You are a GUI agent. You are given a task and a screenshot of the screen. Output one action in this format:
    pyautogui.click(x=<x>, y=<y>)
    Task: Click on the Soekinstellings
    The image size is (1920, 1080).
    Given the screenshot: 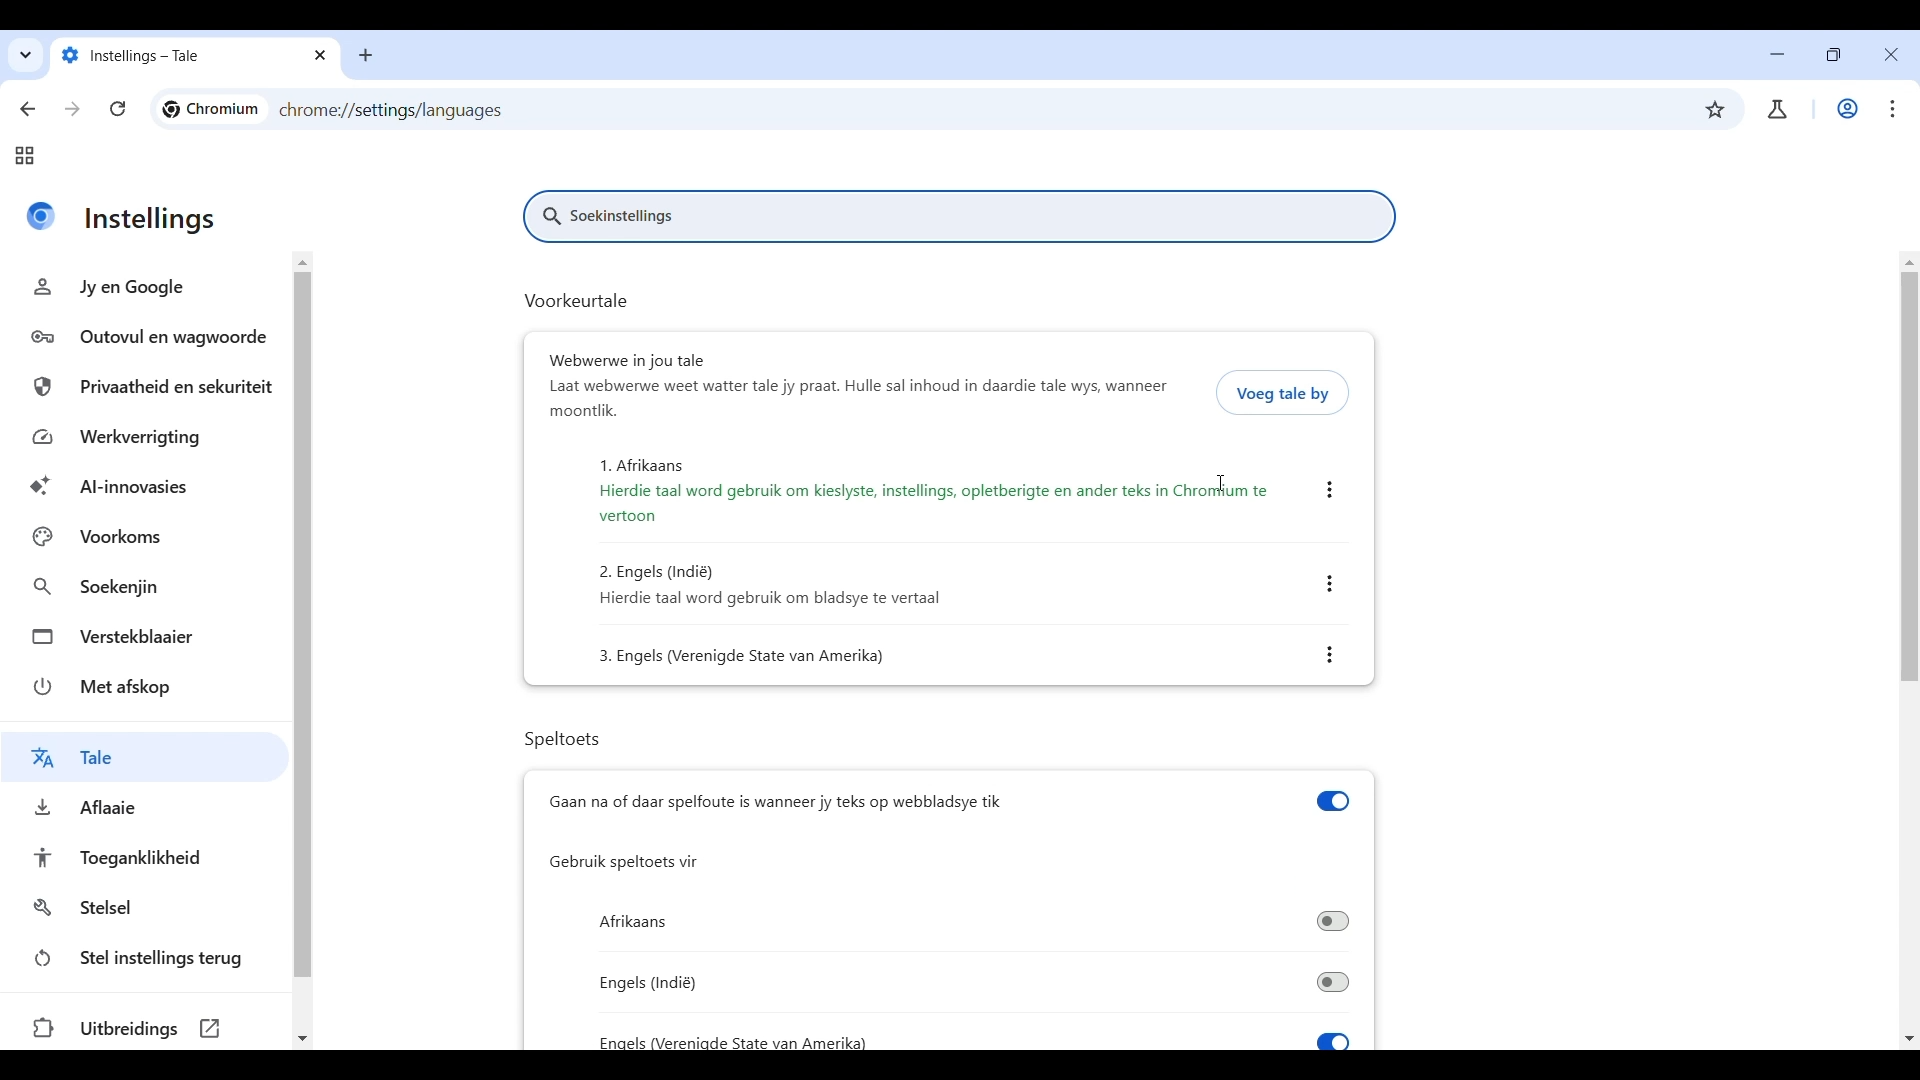 What is the action you would take?
    pyautogui.click(x=963, y=218)
    